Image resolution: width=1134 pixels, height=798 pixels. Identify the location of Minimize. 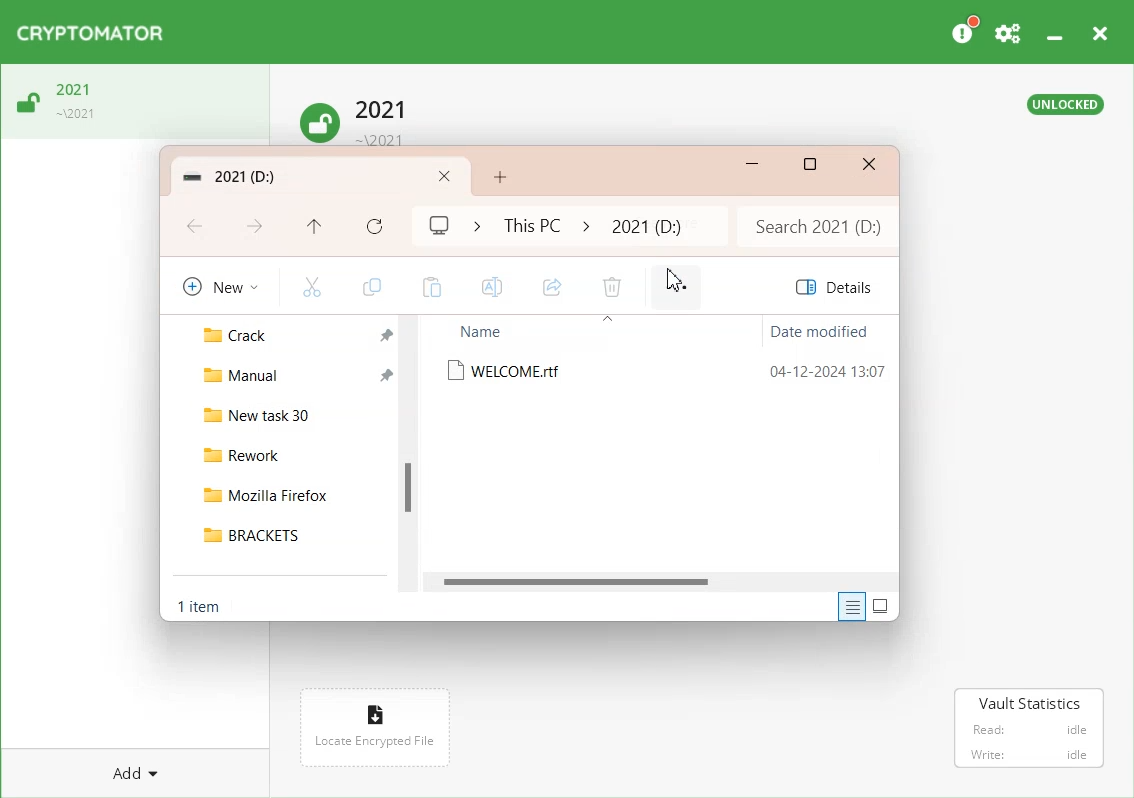
(750, 165).